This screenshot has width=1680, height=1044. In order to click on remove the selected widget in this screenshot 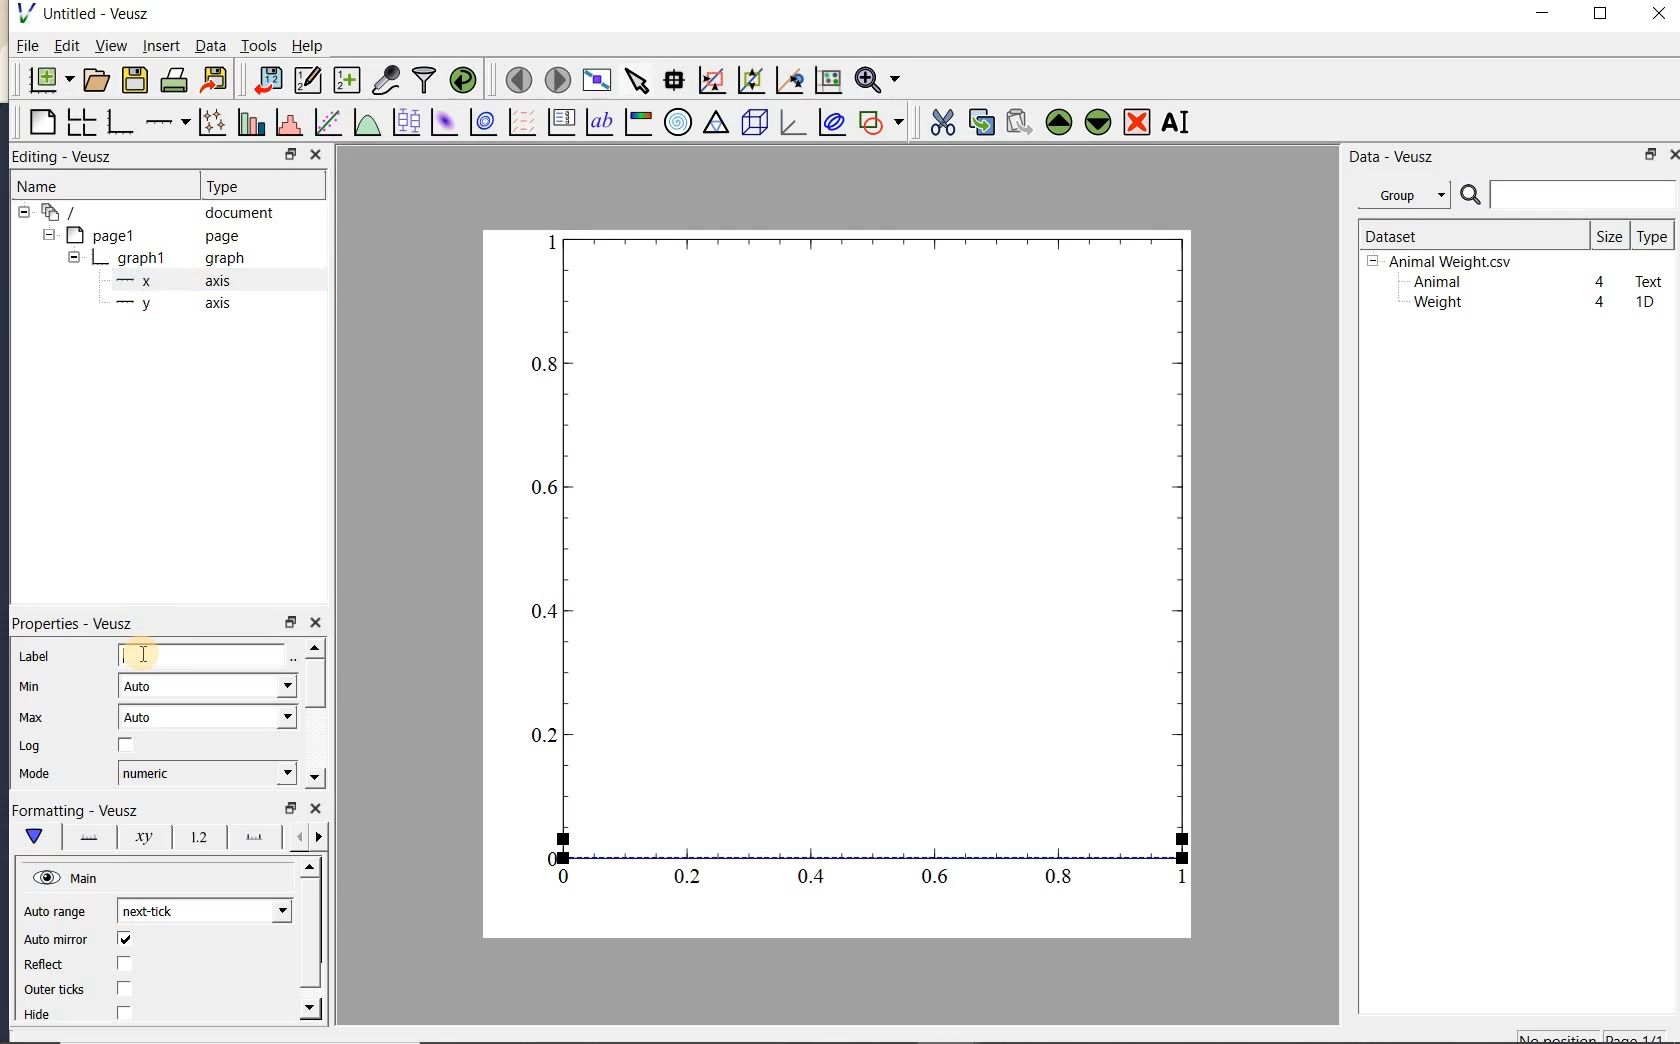, I will do `click(1135, 124)`.